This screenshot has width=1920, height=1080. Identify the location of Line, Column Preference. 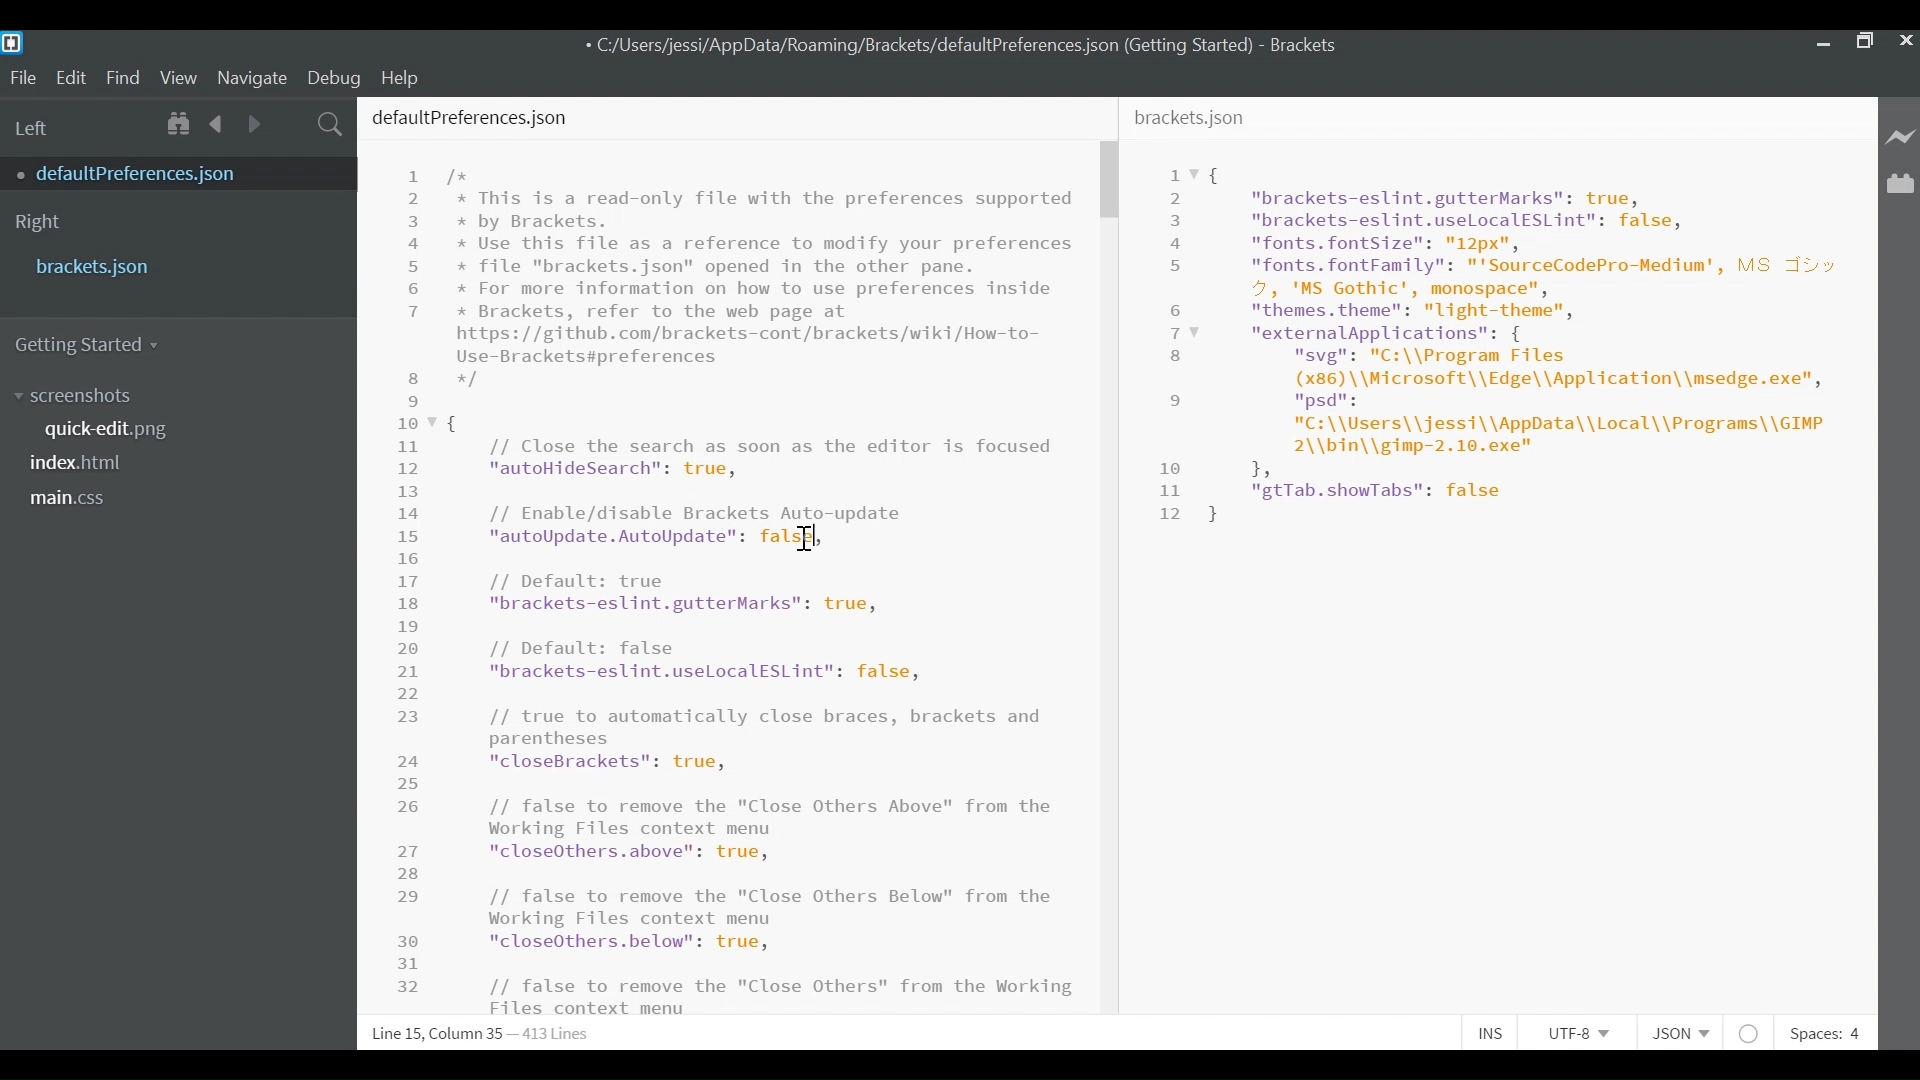
(469, 1034).